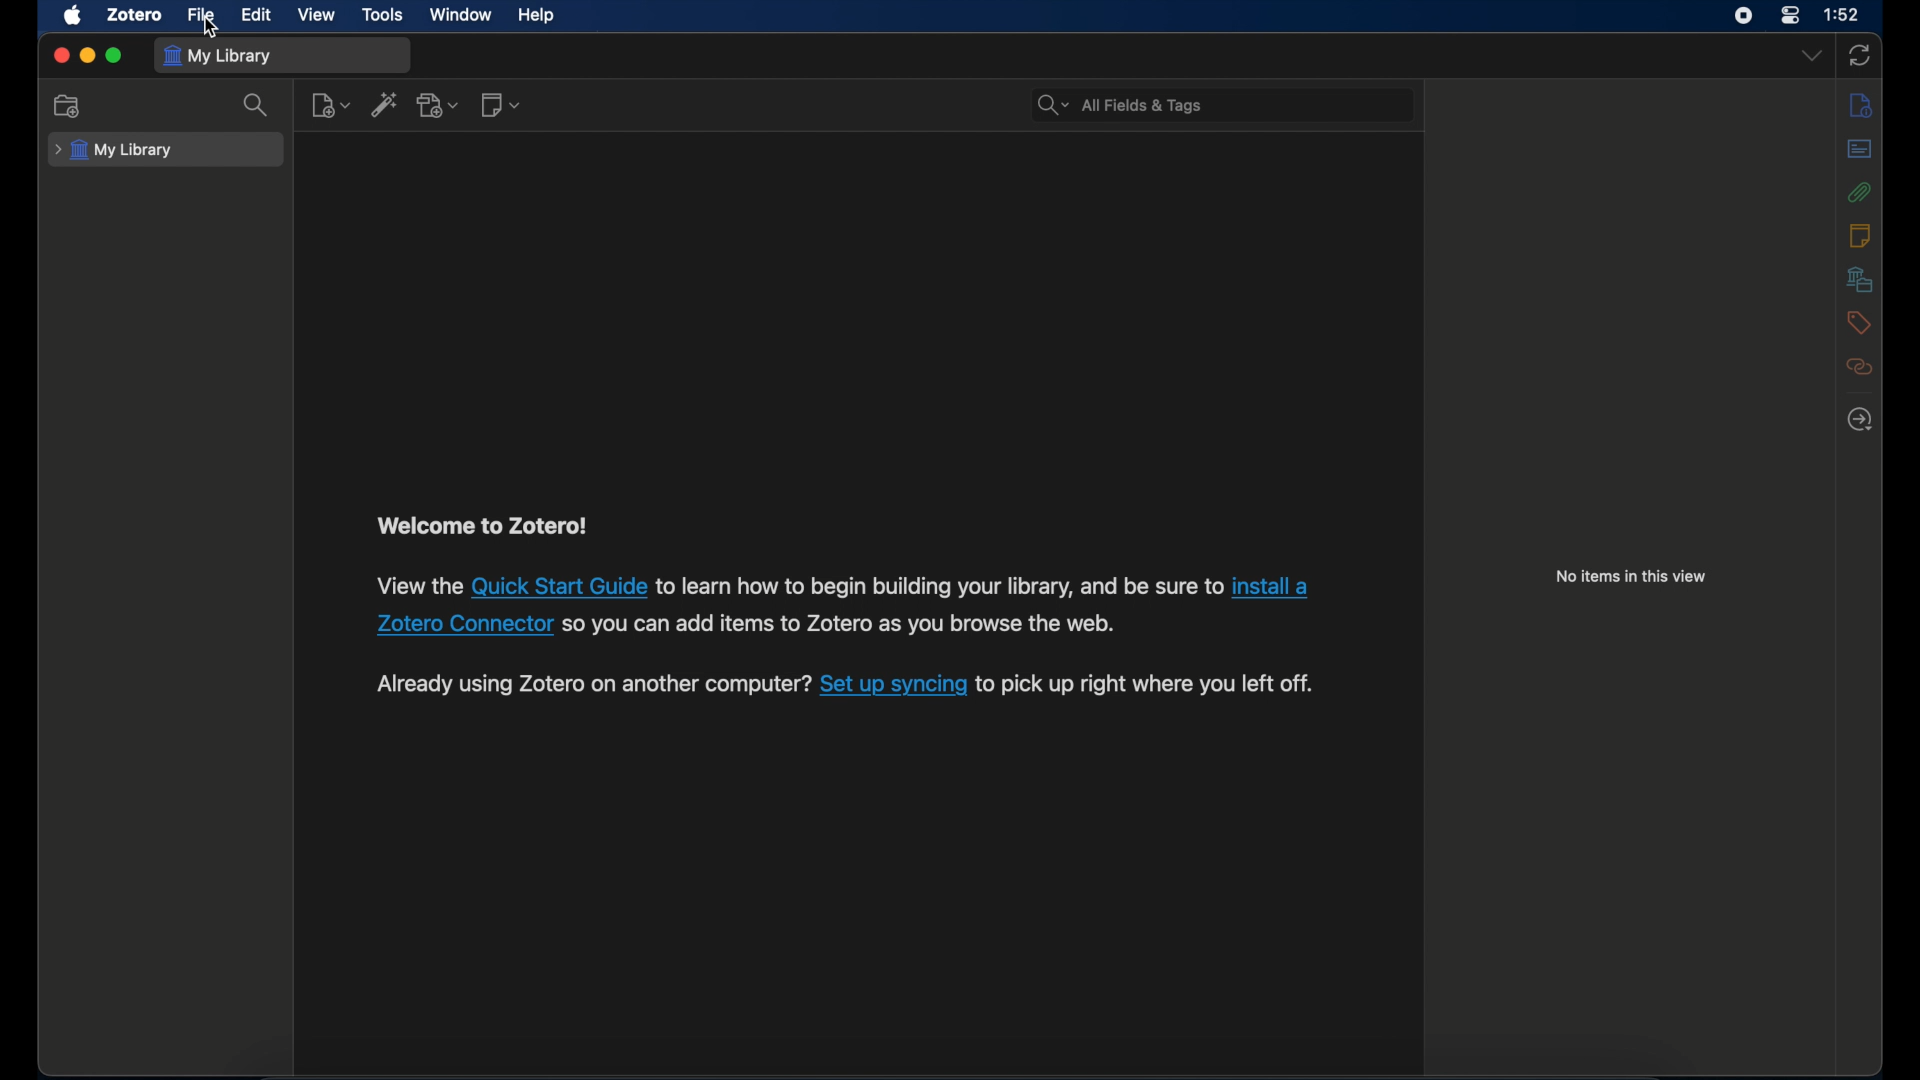 This screenshot has height=1080, width=1920. I want to click on zotero, so click(136, 15).